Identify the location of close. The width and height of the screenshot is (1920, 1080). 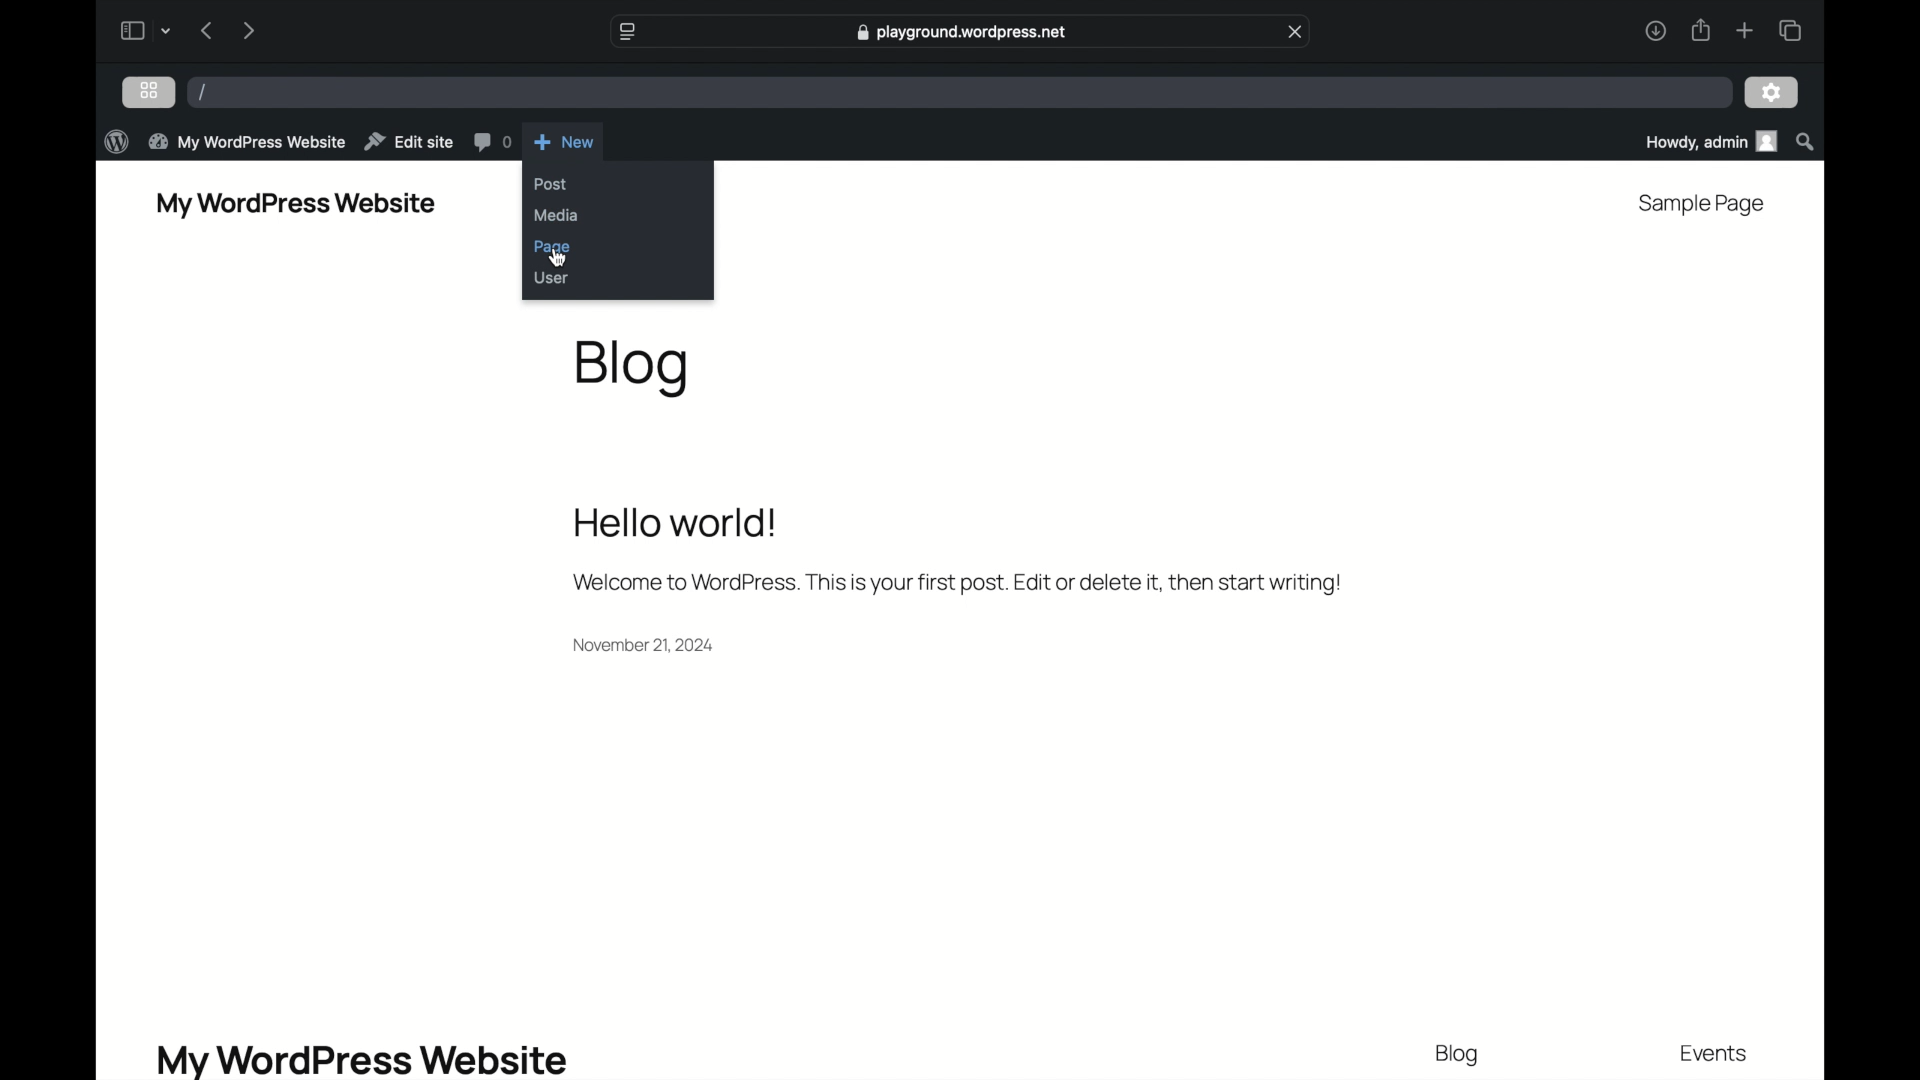
(1295, 31).